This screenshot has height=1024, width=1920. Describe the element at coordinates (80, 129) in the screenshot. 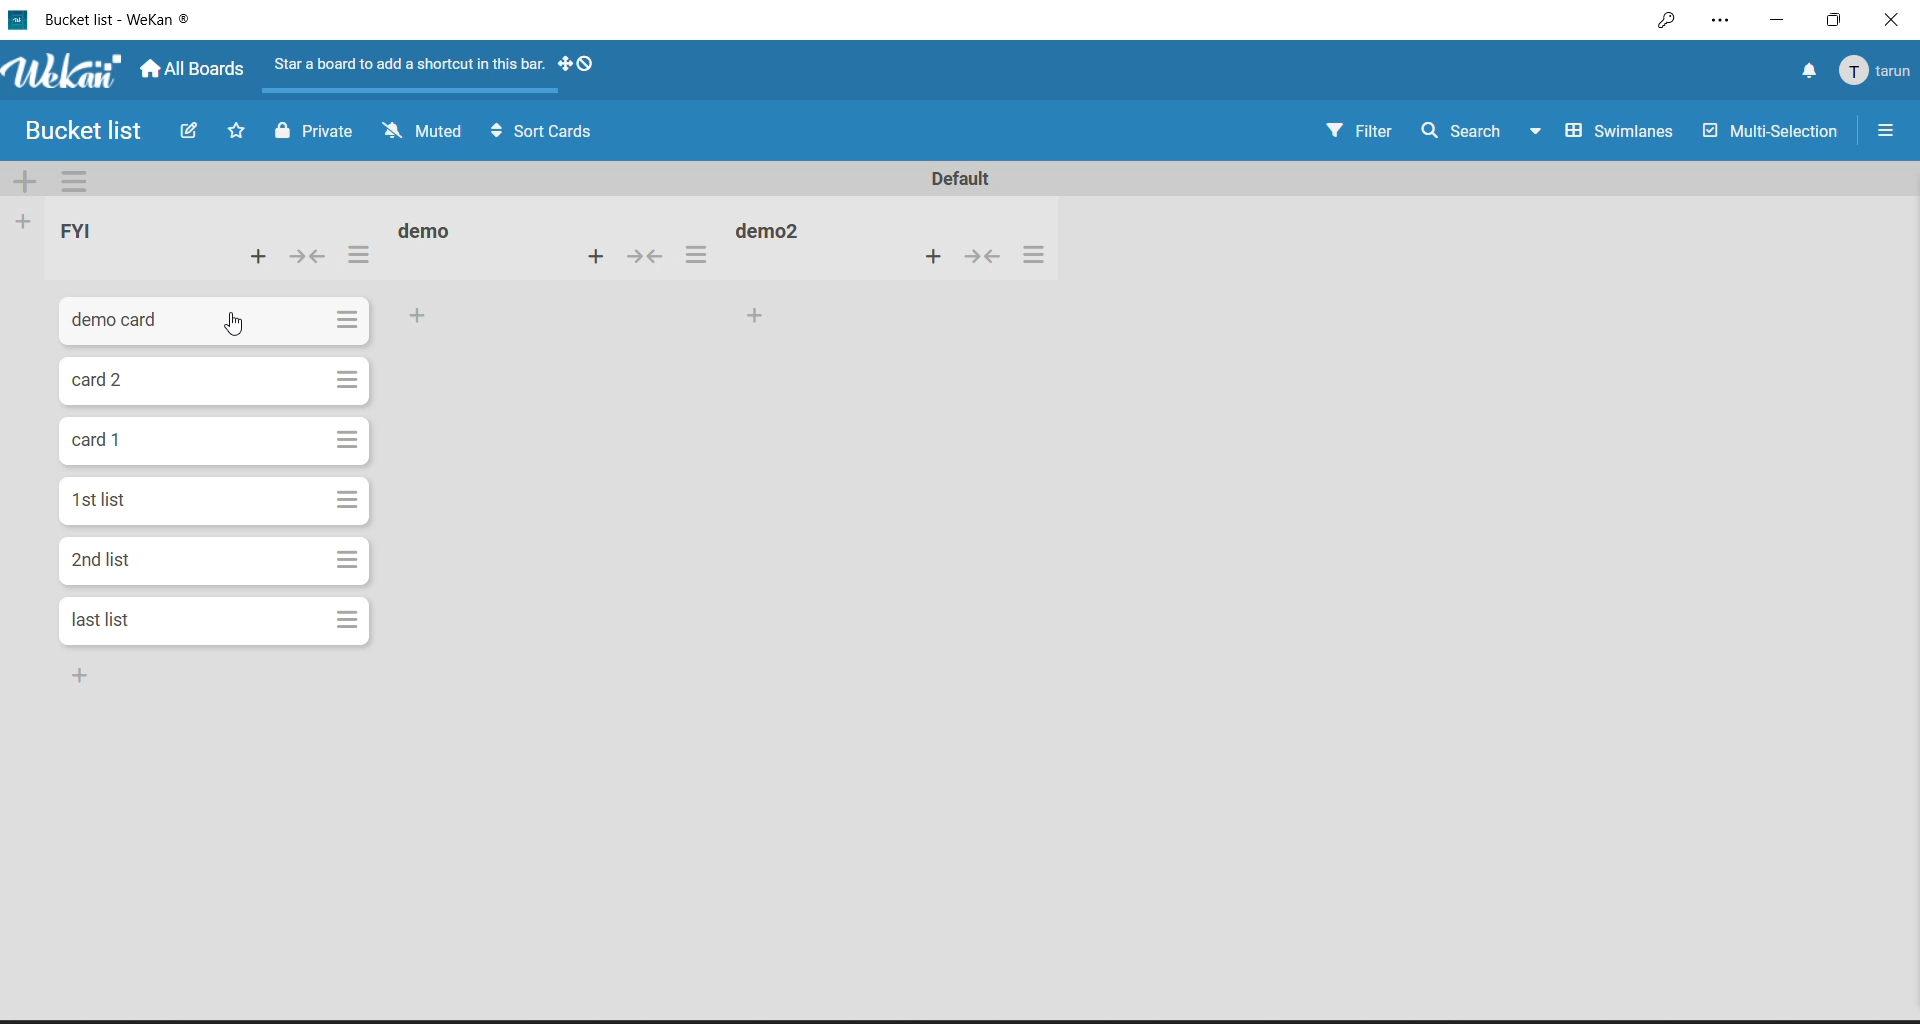

I see `Bucket list` at that location.